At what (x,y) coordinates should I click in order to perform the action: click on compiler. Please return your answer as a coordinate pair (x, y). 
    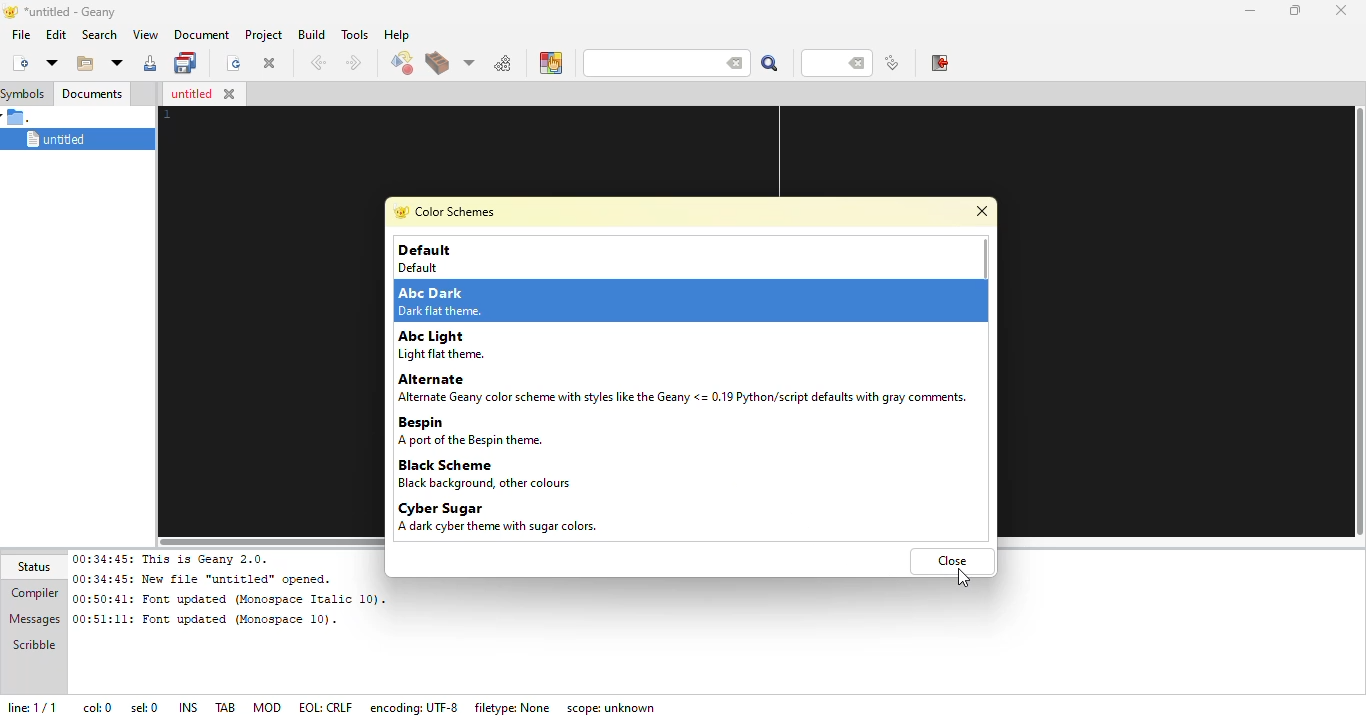
    Looking at the image, I should click on (34, 593).